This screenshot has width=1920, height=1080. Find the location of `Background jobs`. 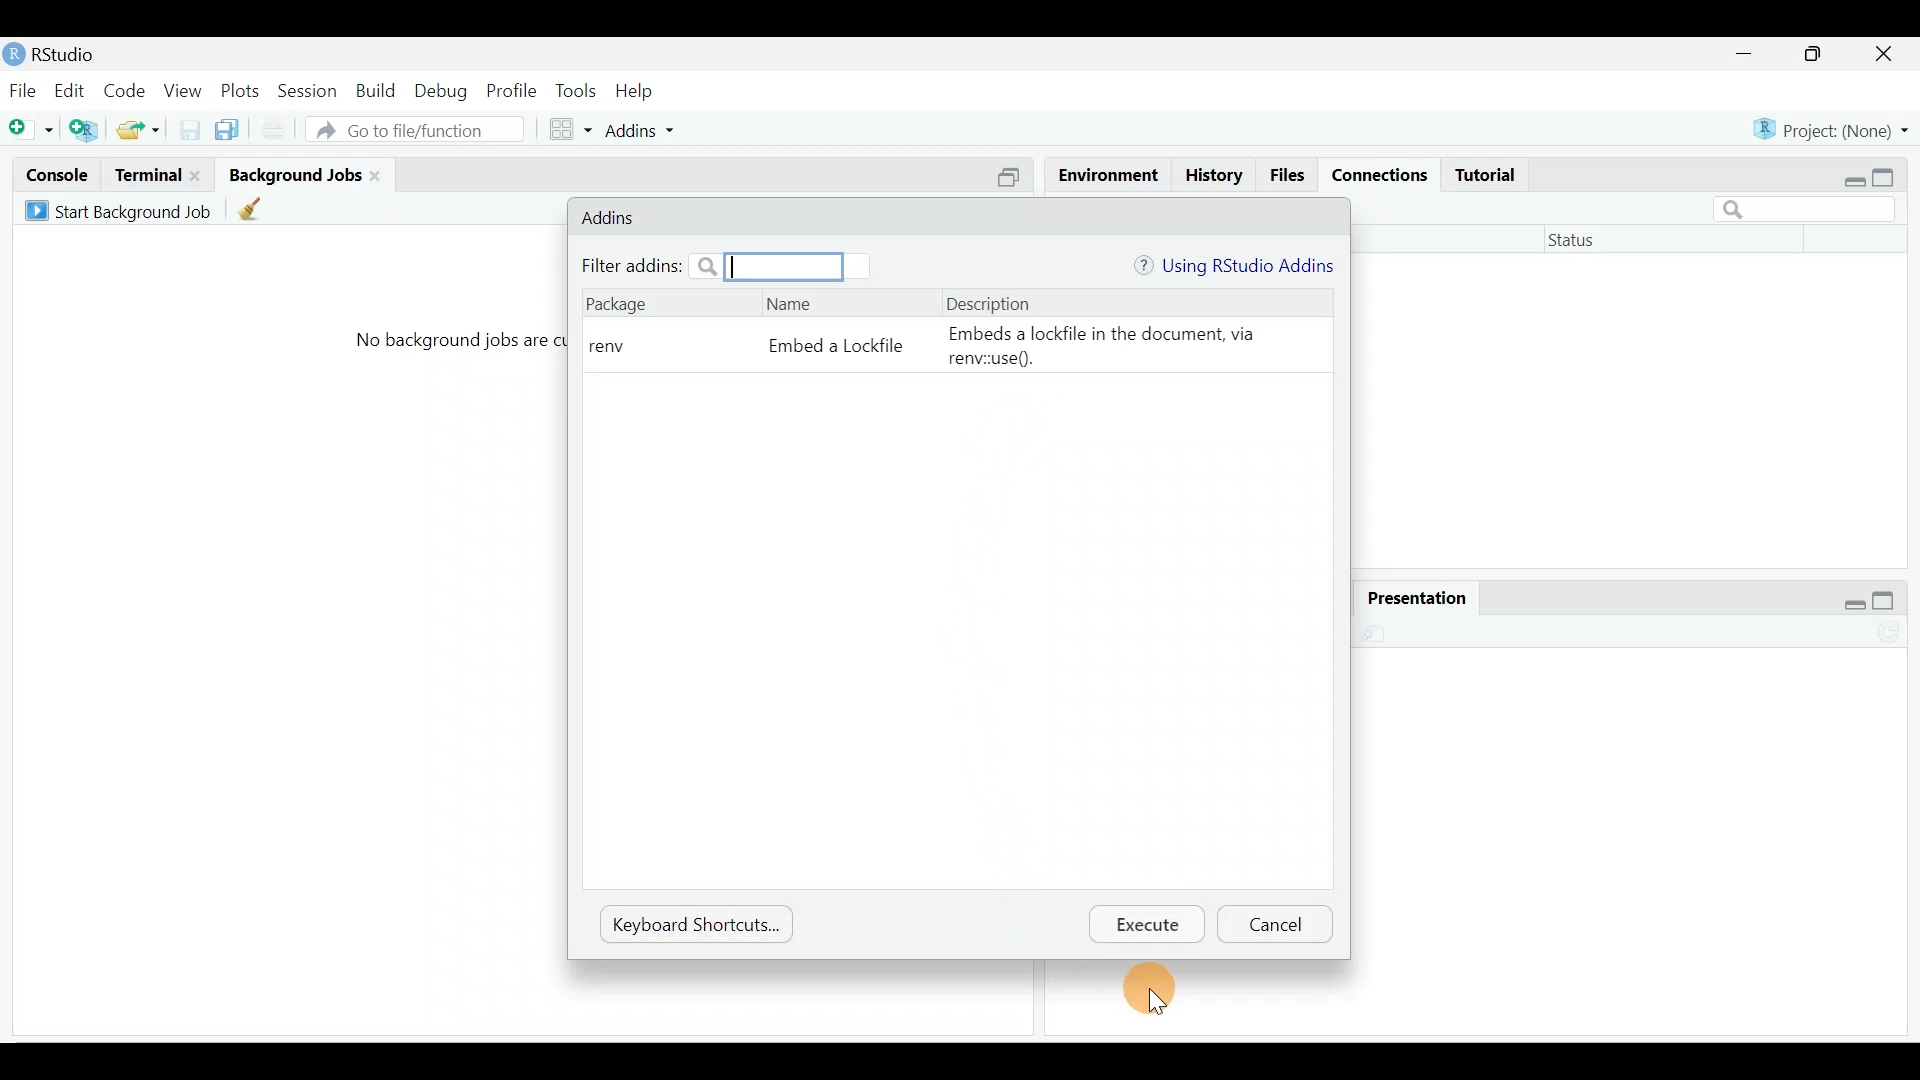

Background jobs is located at coordinates (295, 174).